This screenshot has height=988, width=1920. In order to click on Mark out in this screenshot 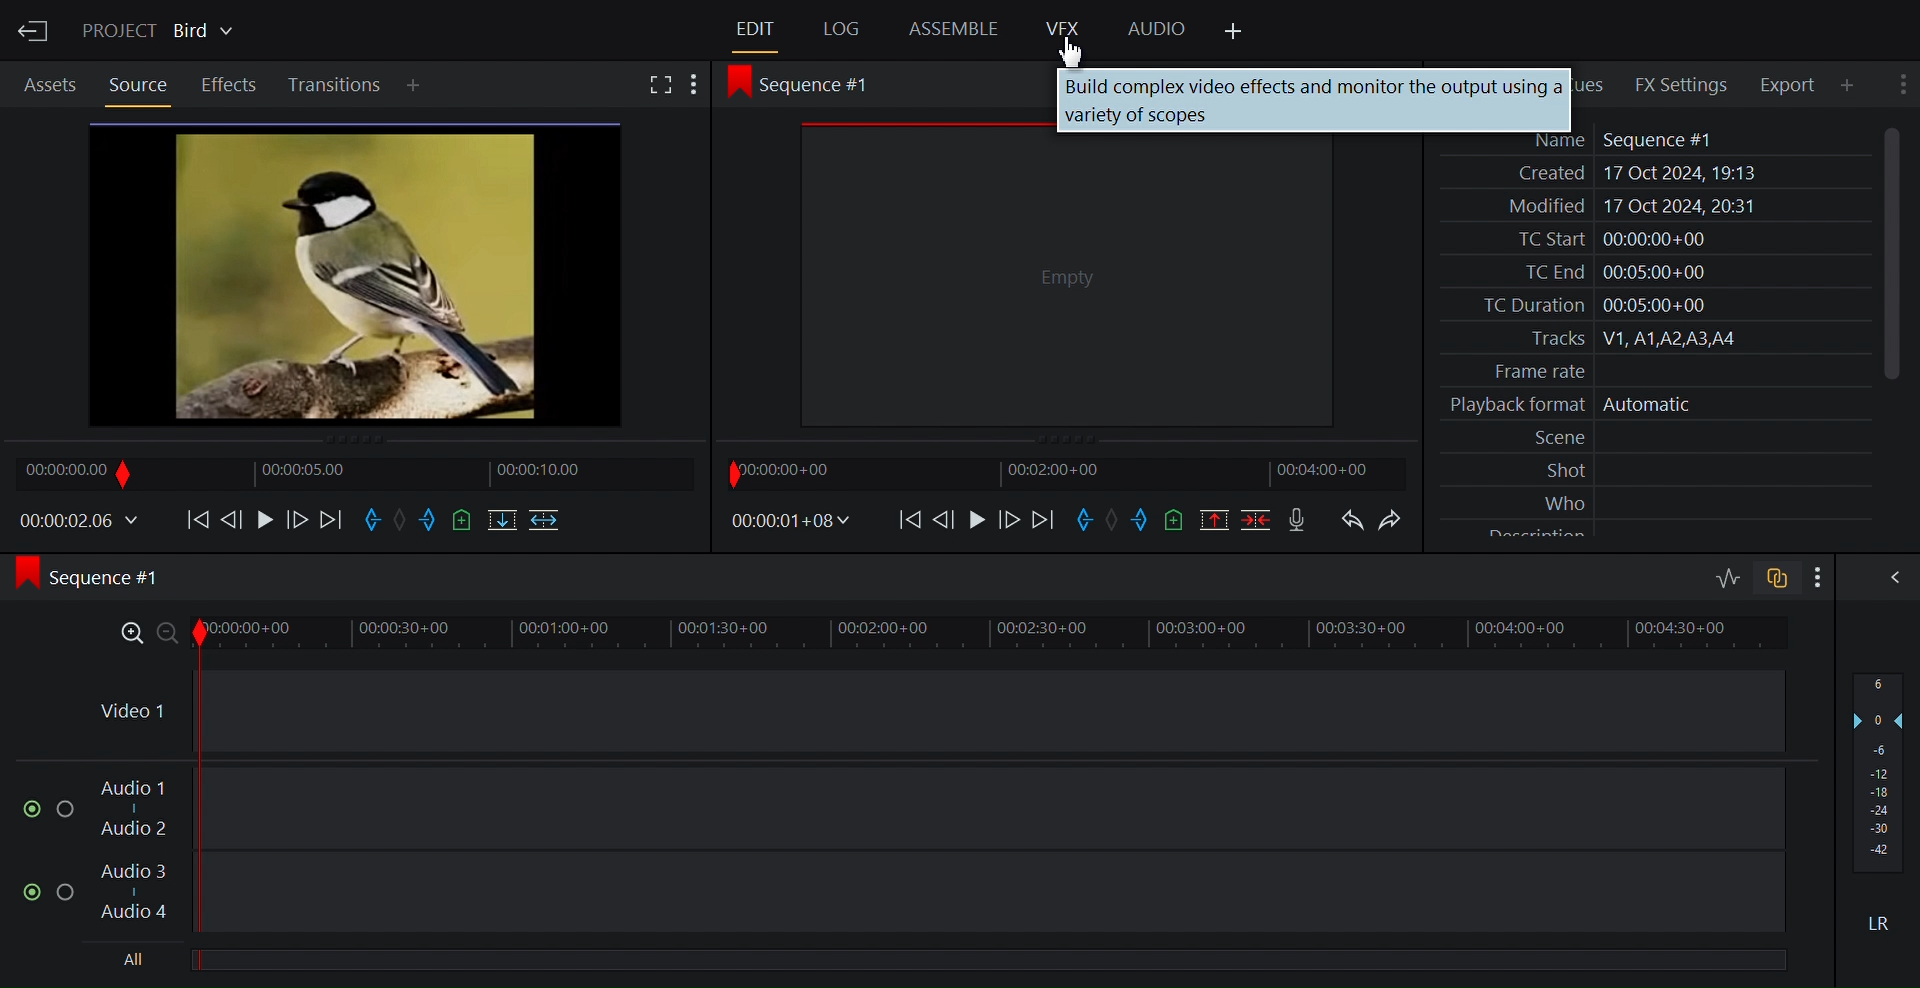, I will do `click(429, 522)`.